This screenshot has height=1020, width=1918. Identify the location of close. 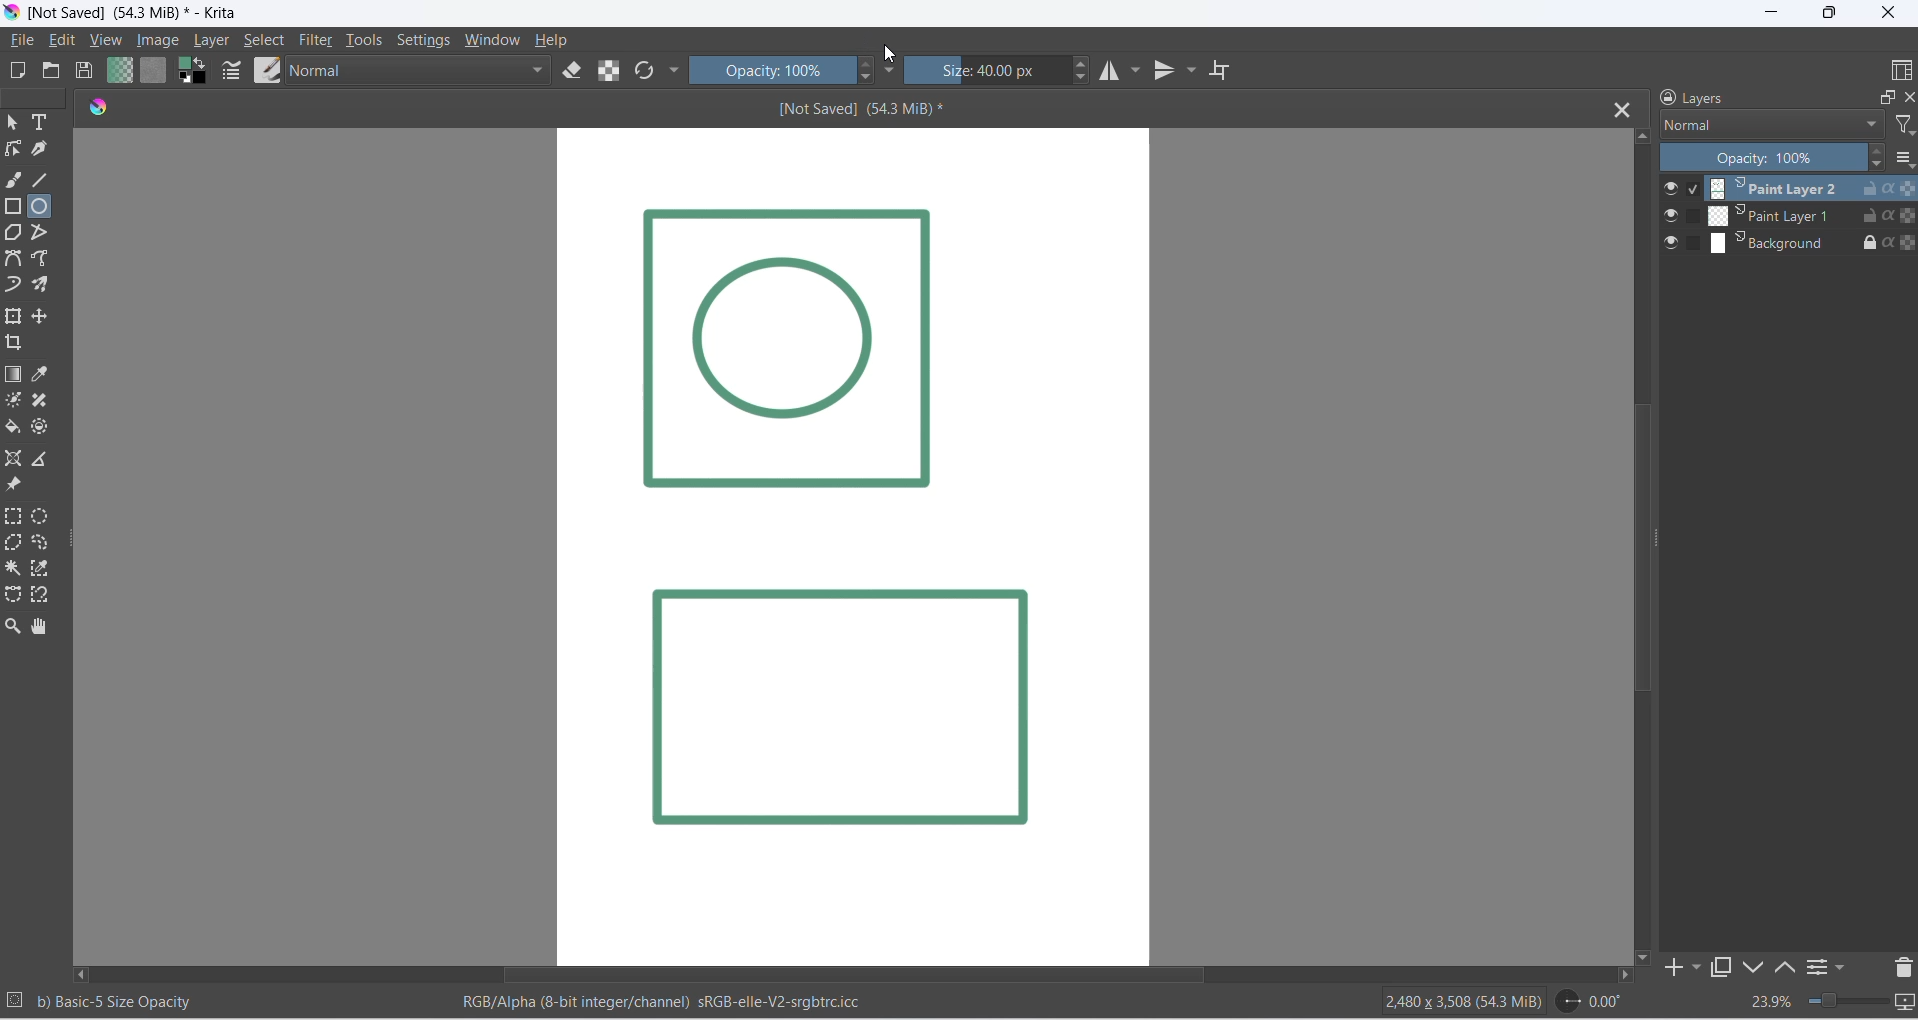
(1906, 93).